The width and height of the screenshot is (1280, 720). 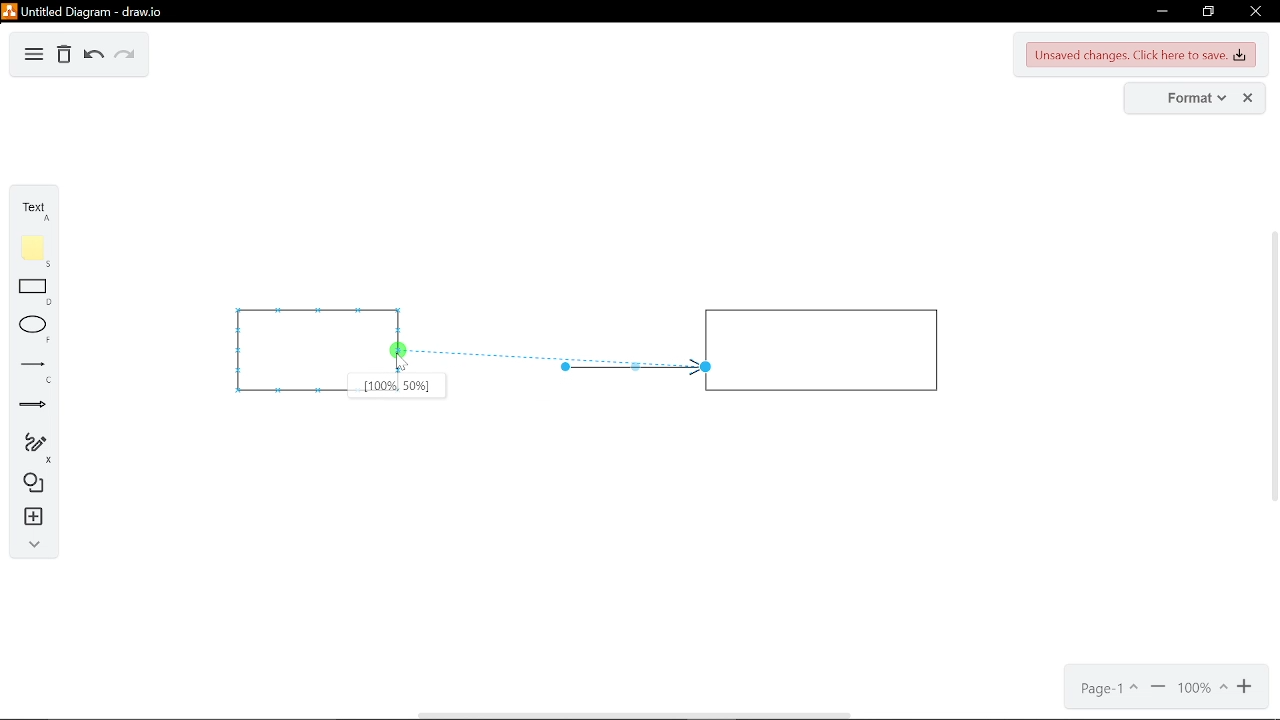 What do you see at coordinates (92, 57) in the screenshot?
I see `undo` at bounding box center [92, 57].